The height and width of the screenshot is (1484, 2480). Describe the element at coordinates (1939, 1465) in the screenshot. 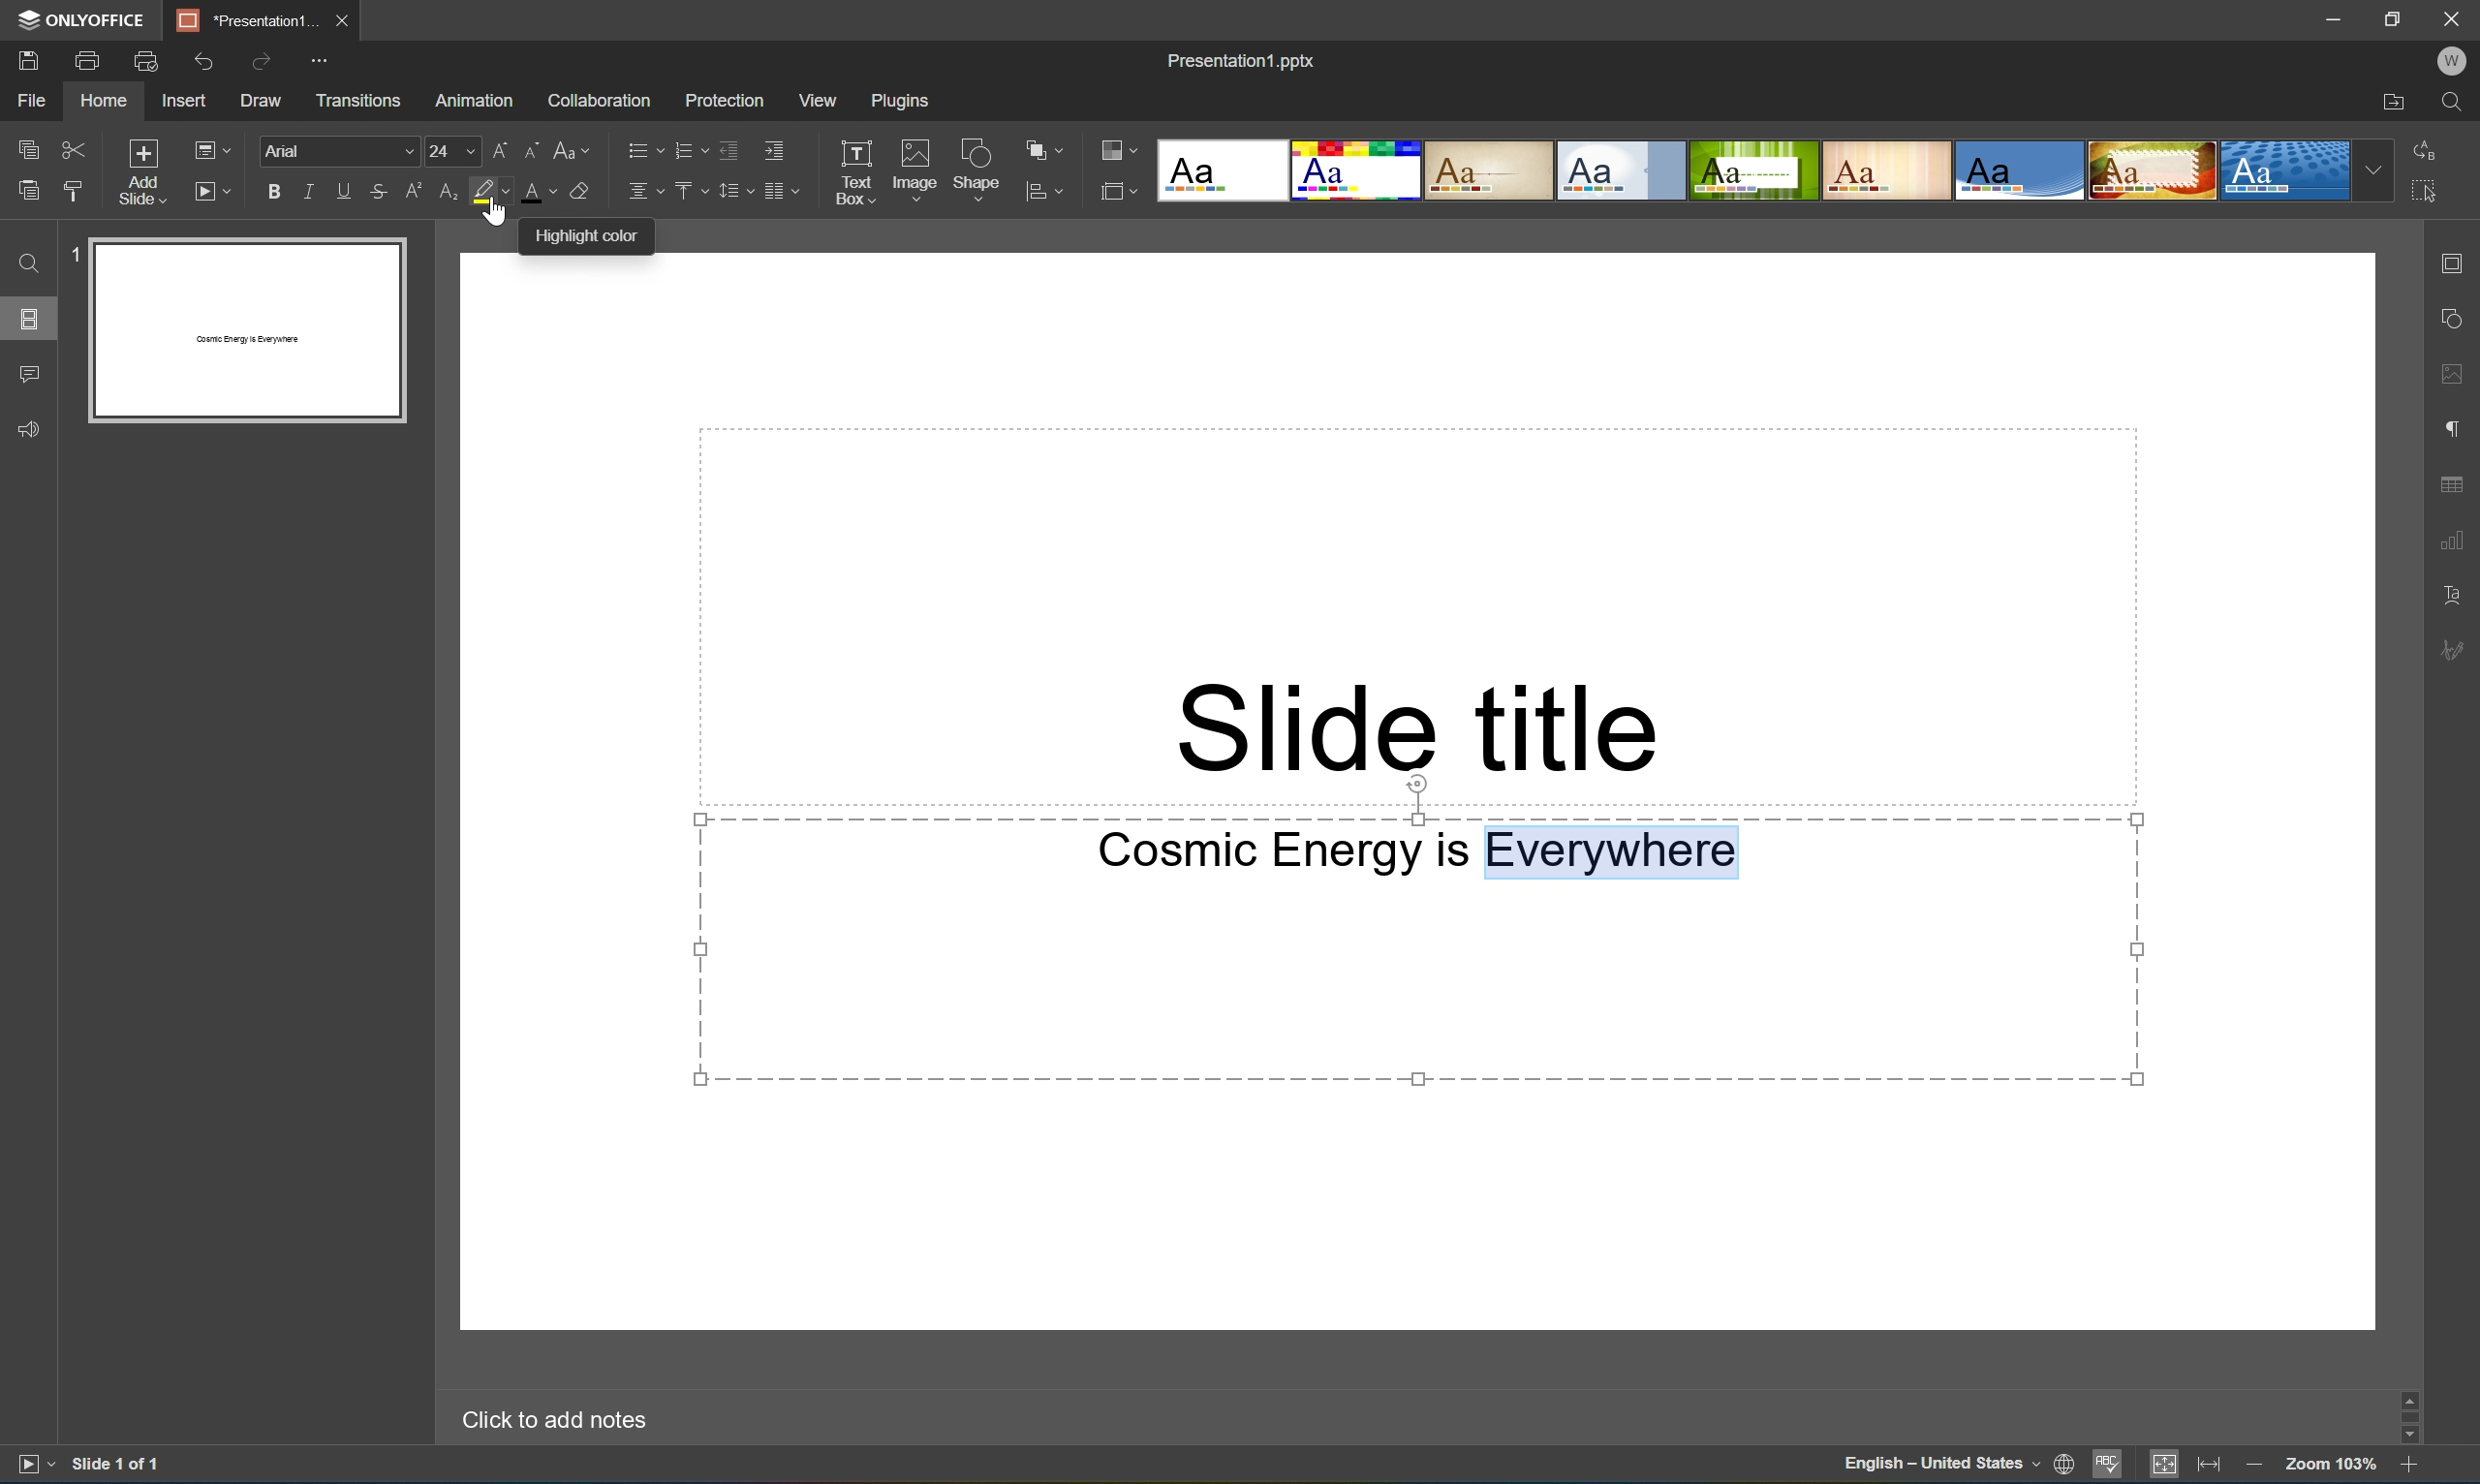

I see `English - United States` at that location.